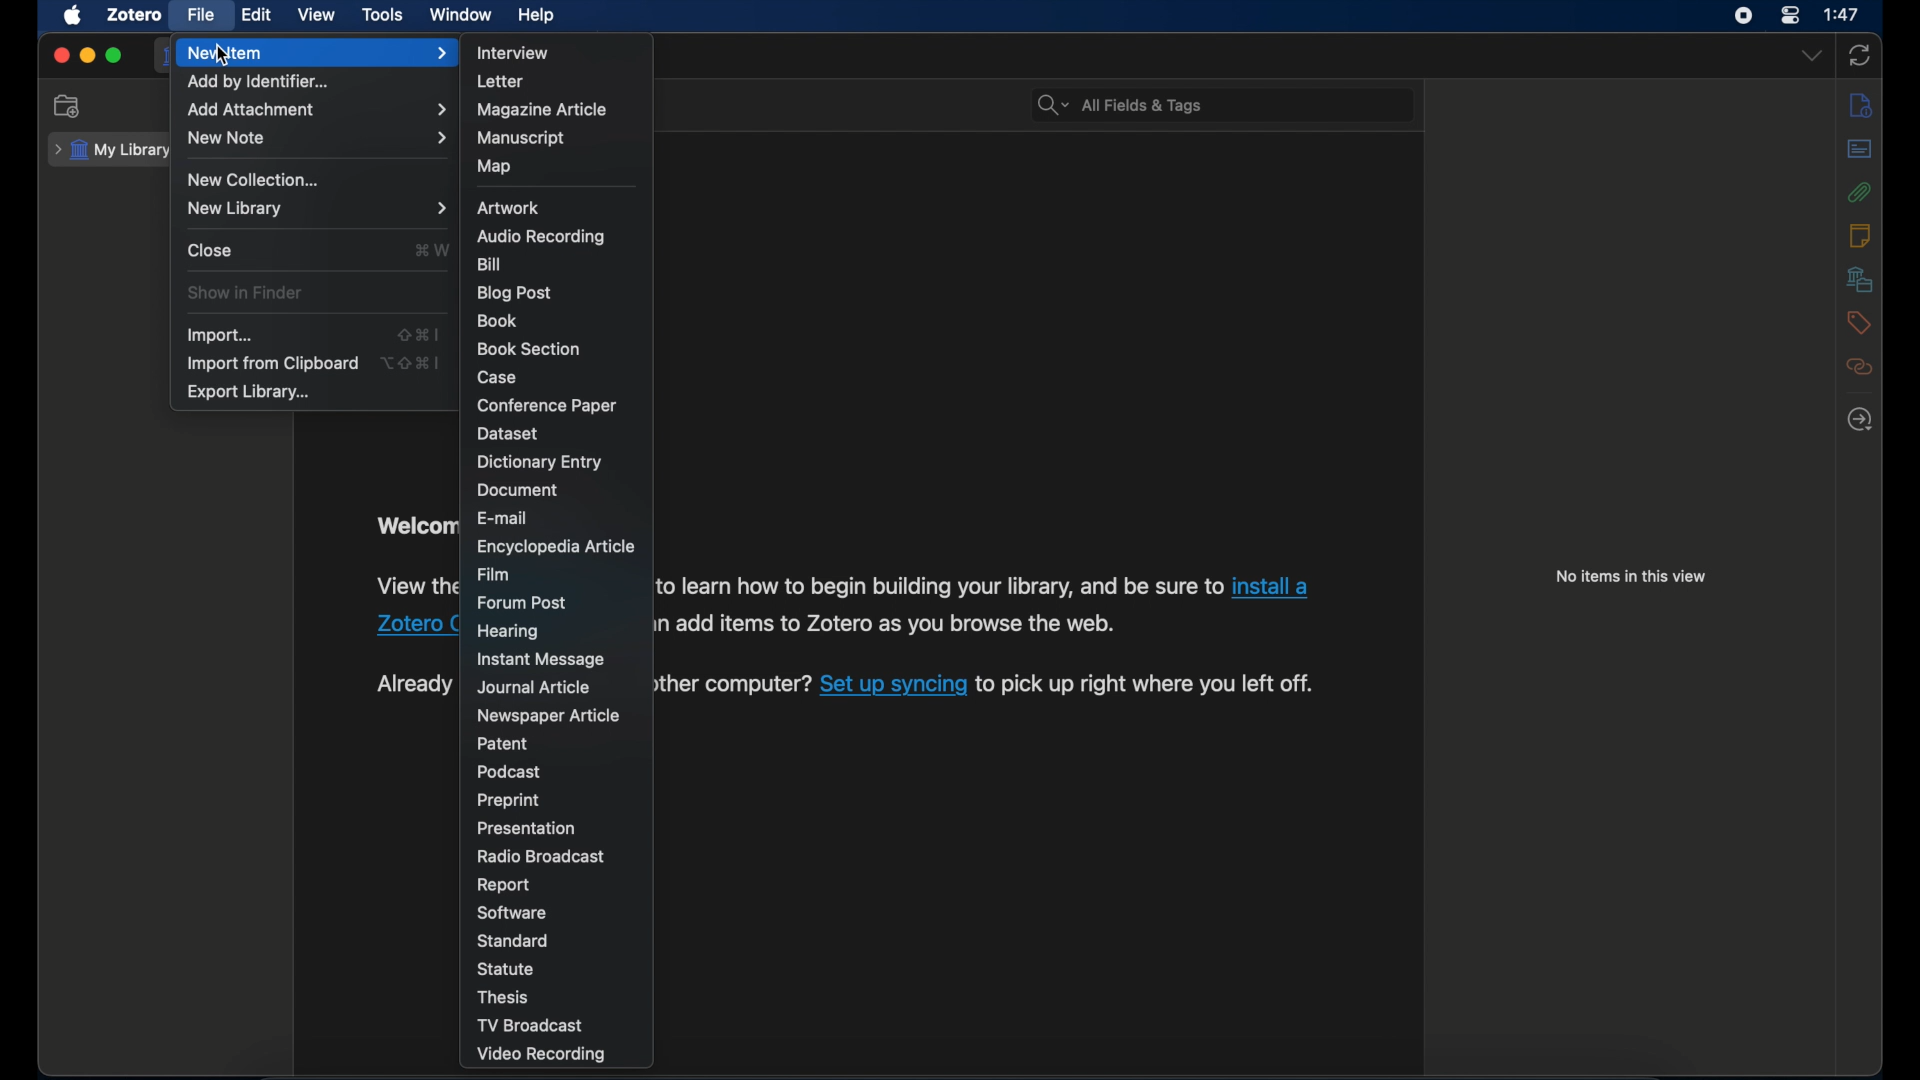  What do you see at coordinates (244, 293) in the screenshot?
I see `show in finder` at bounding box center [244, 293].